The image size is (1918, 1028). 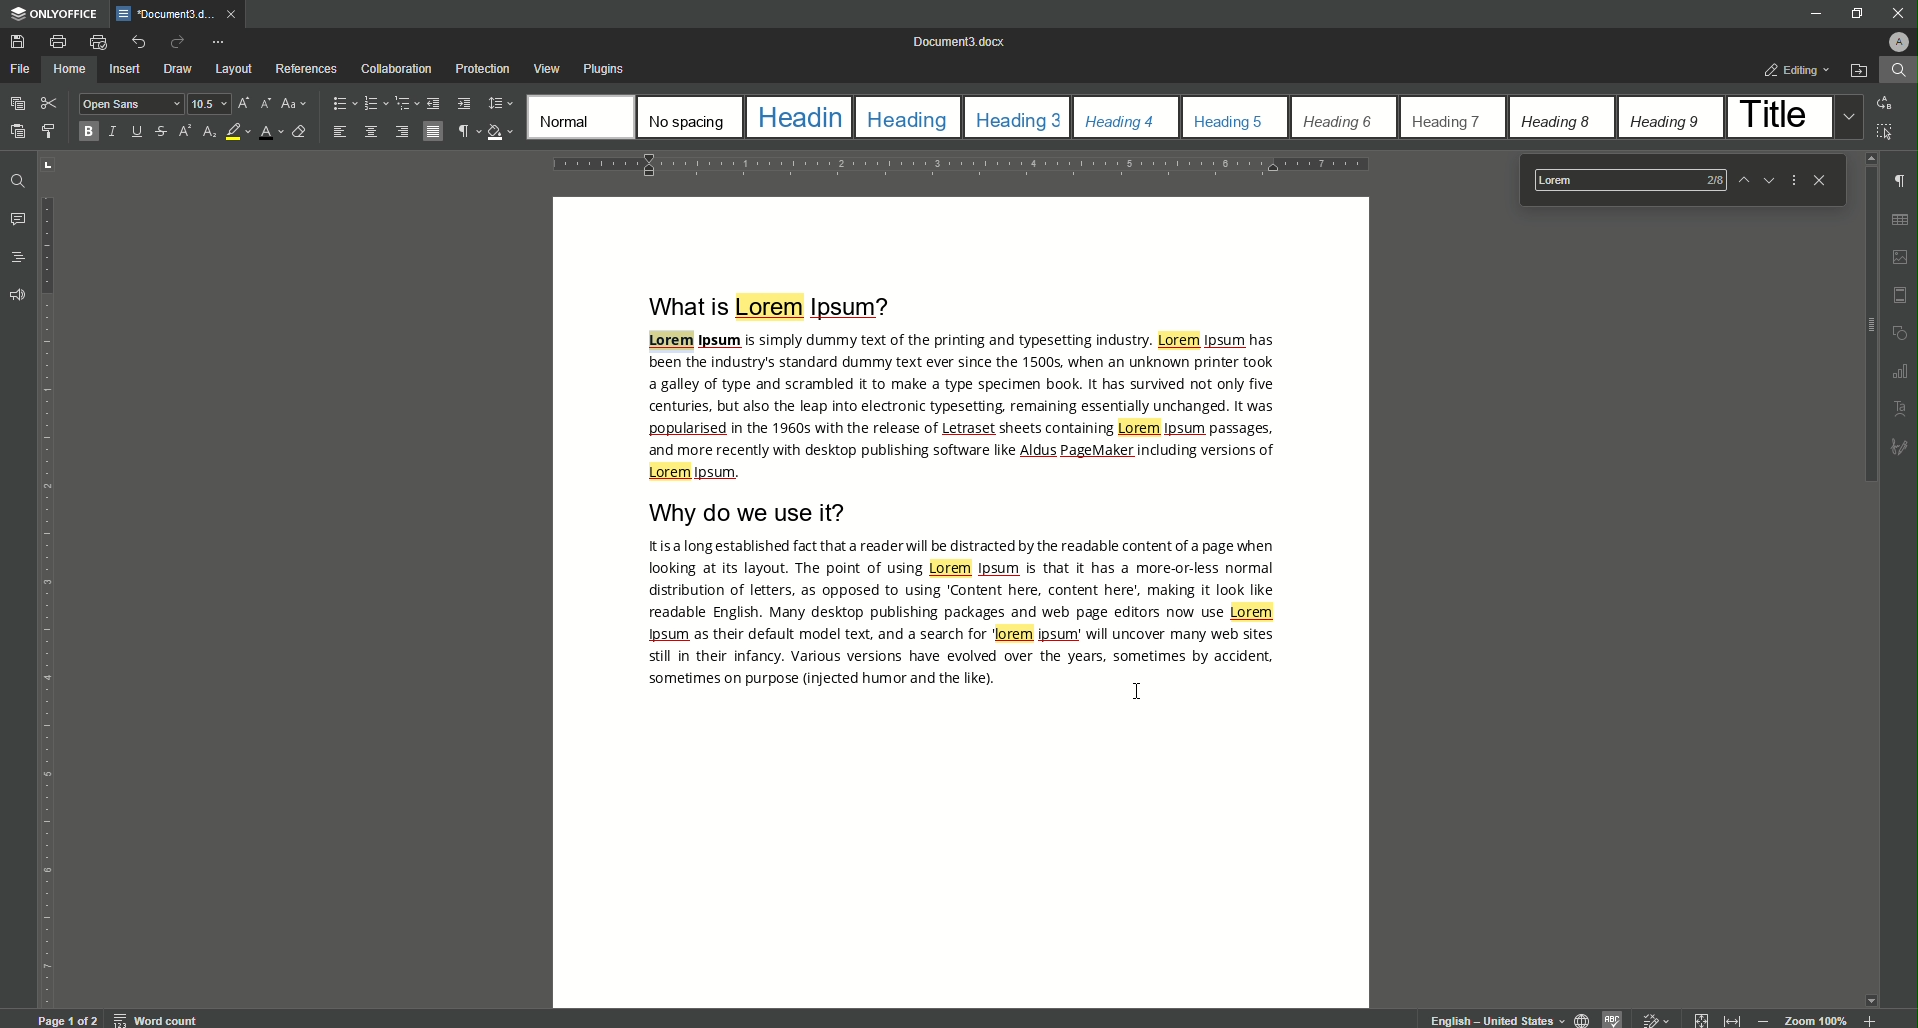 I want to click on Heading 3, so click(x=1022, y=118).